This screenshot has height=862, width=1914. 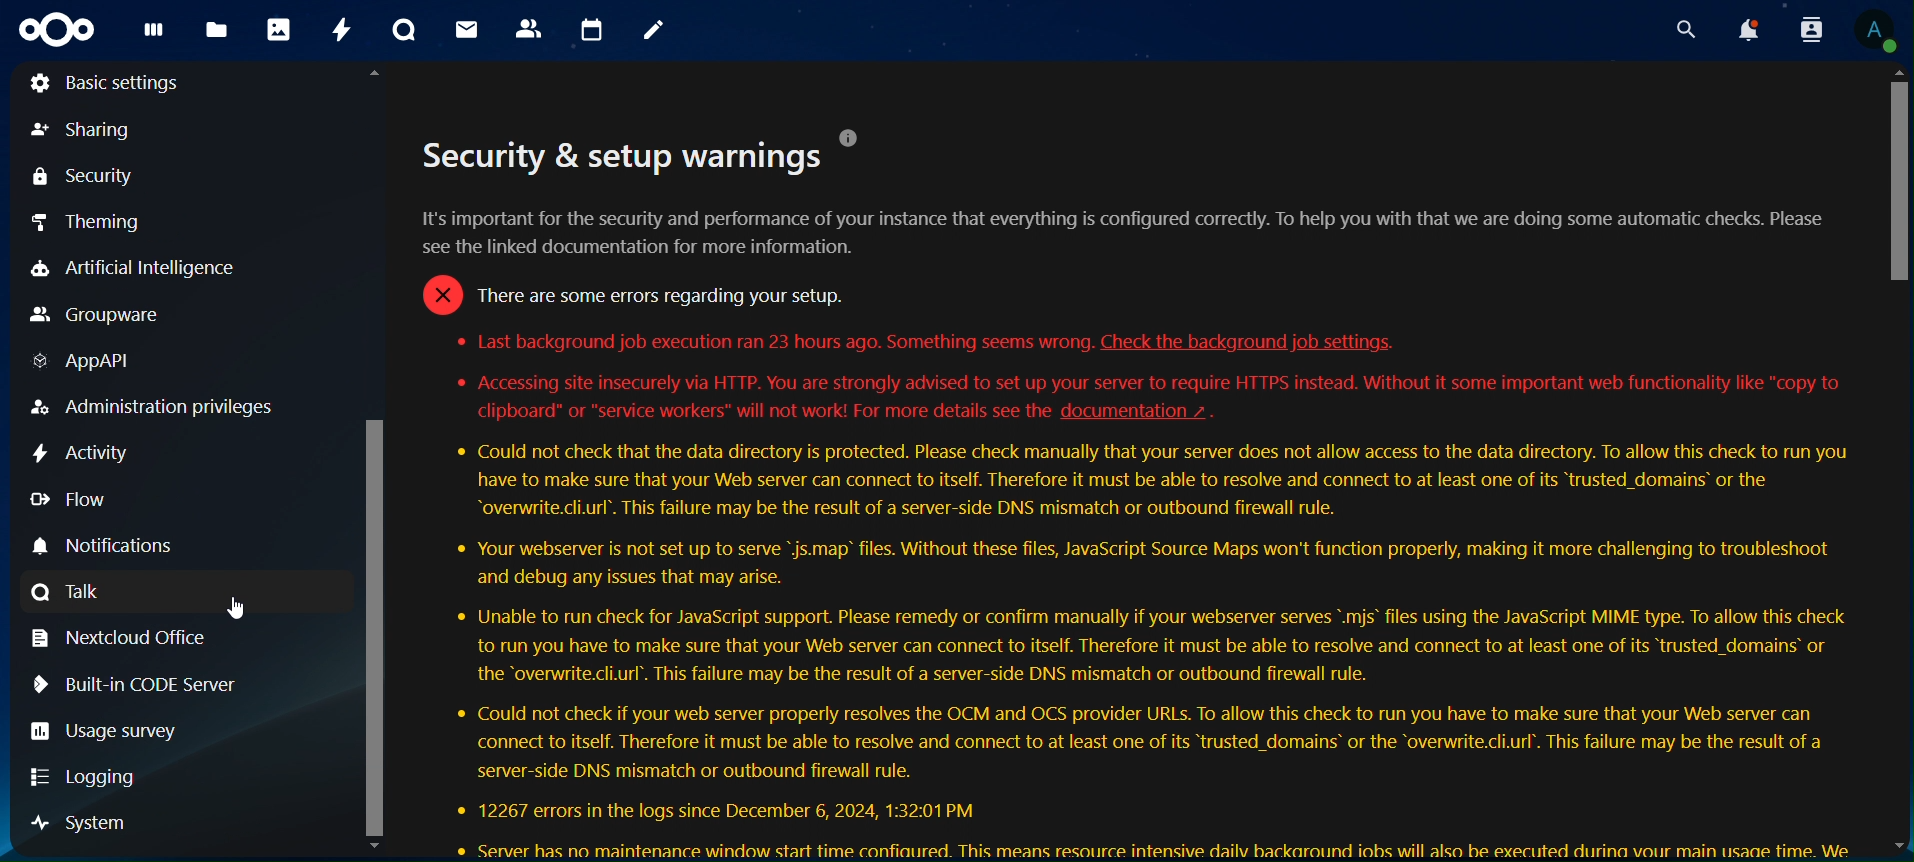 What do you see at coordinates (81, 361) in the screenshot?
I see `AppAPI` at bounding box center [81, 361].